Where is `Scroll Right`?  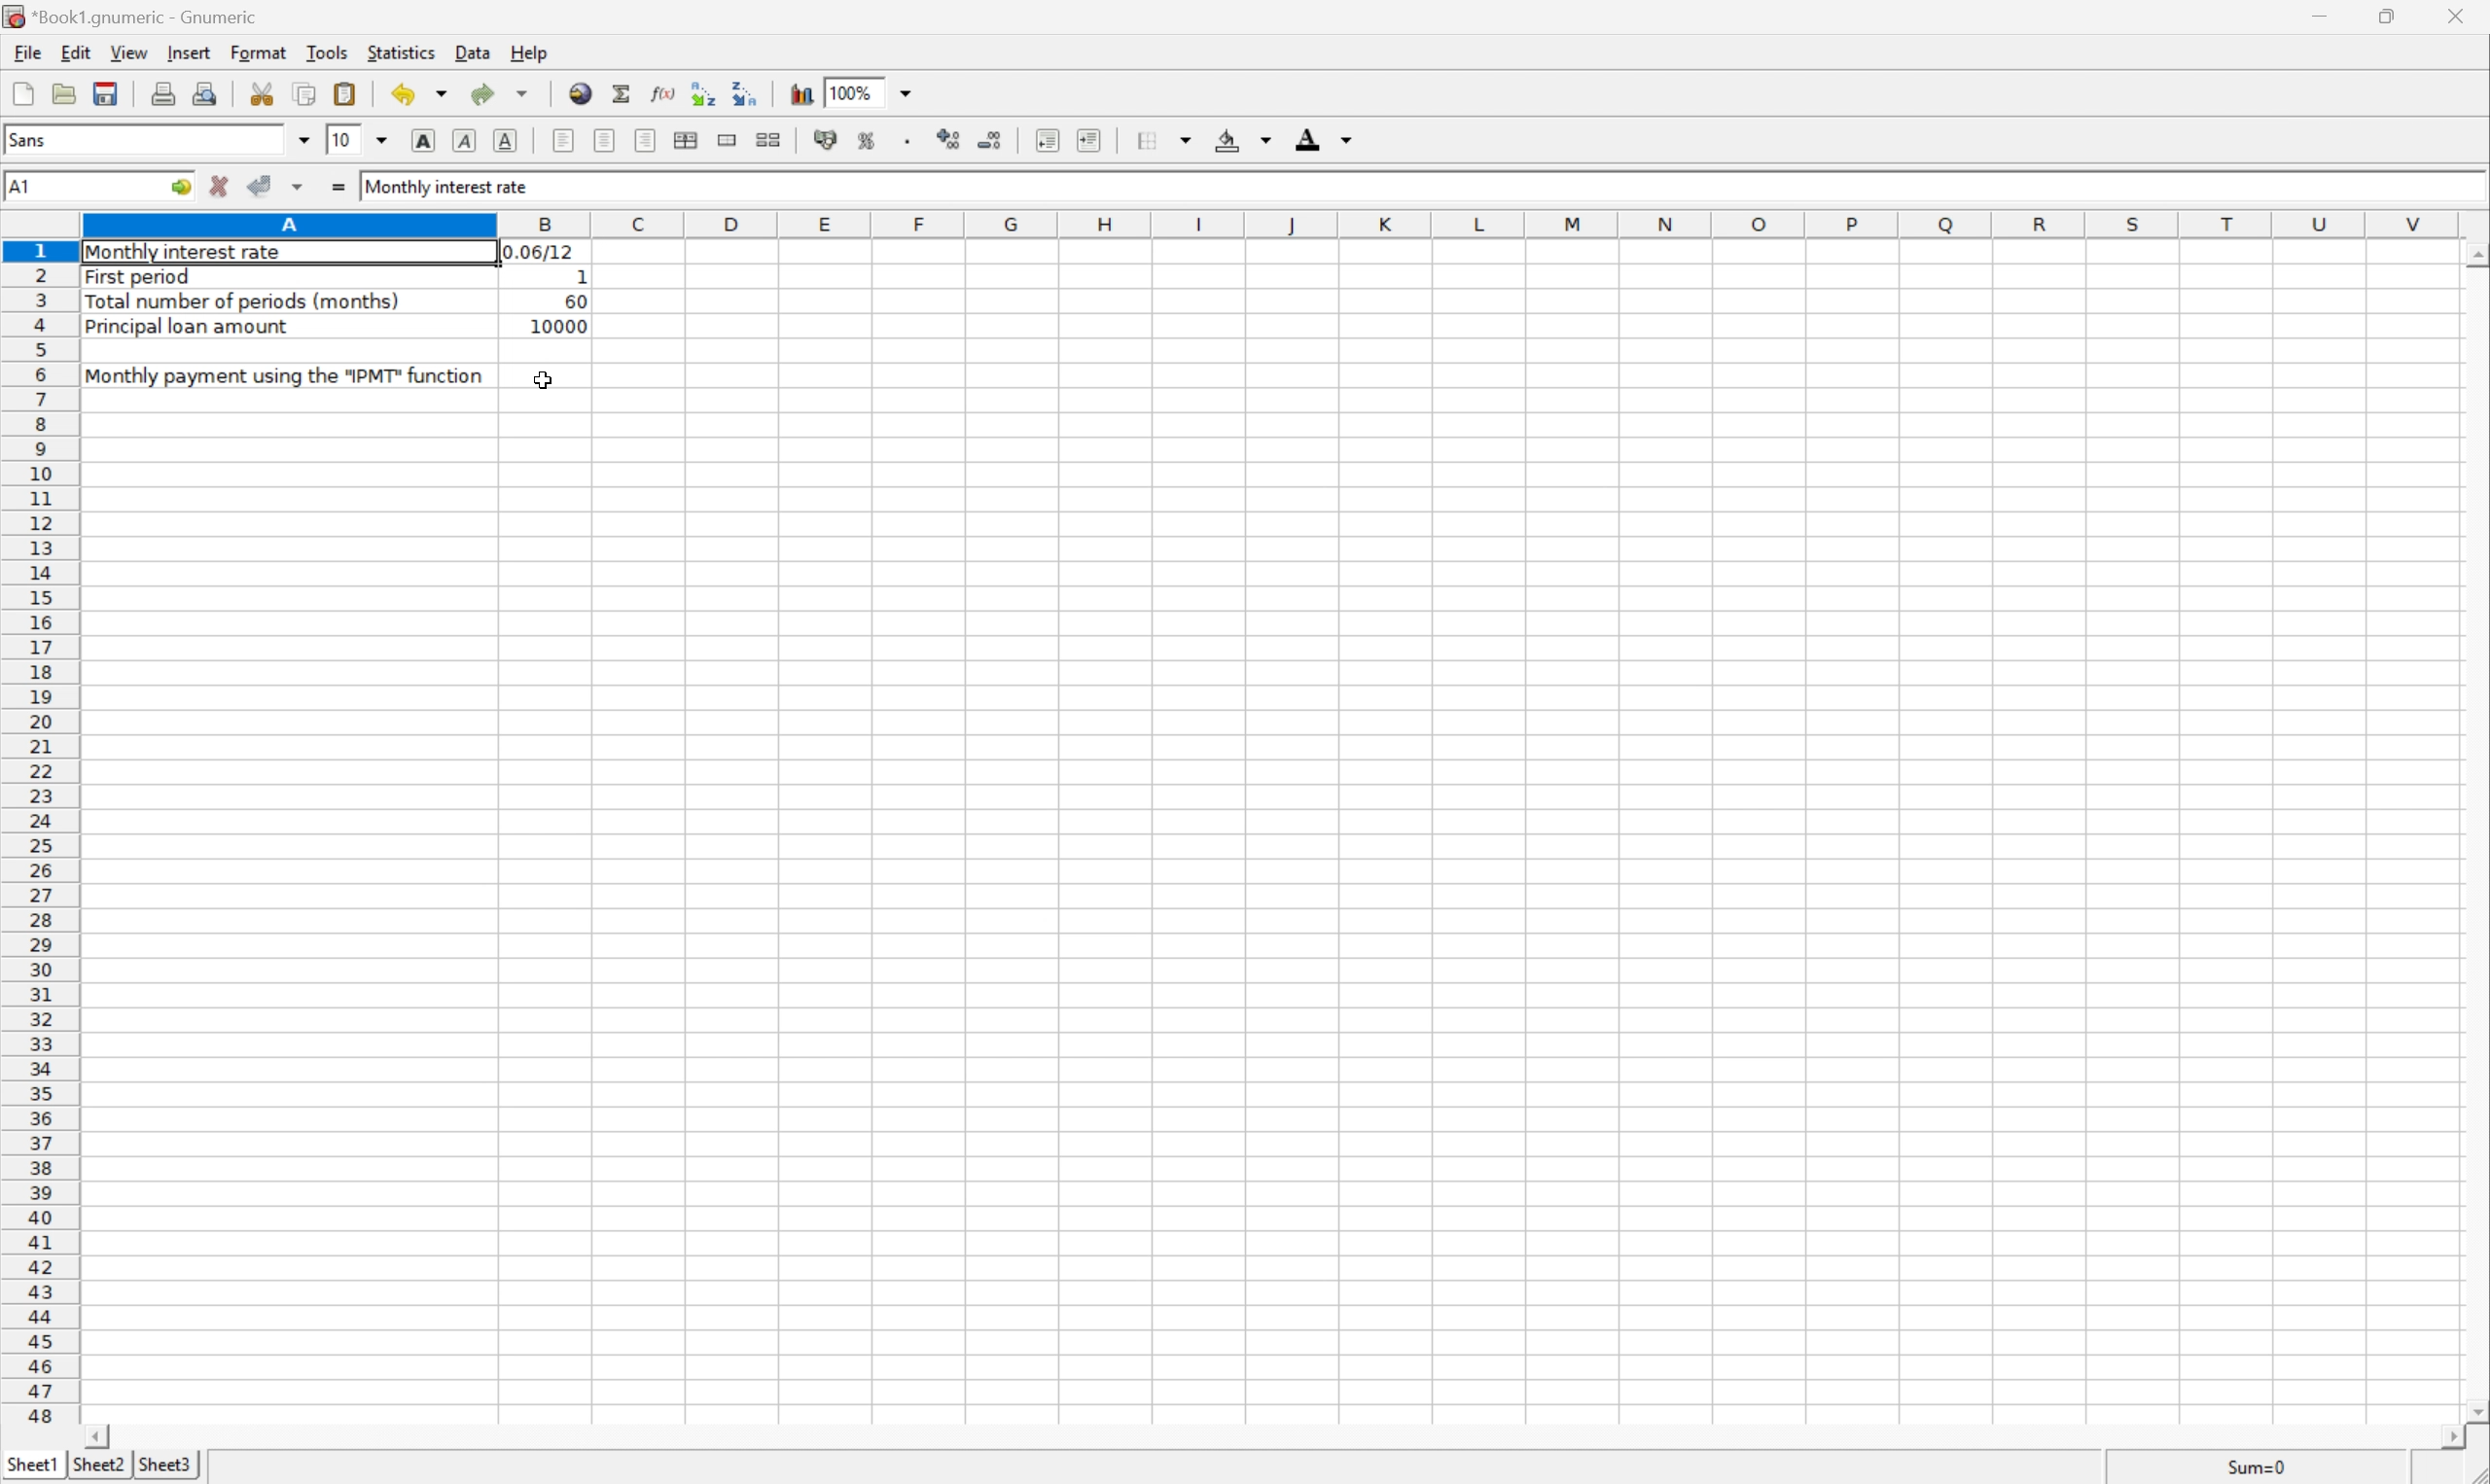 Scroll Right is located at coordinates (2448, 1438).